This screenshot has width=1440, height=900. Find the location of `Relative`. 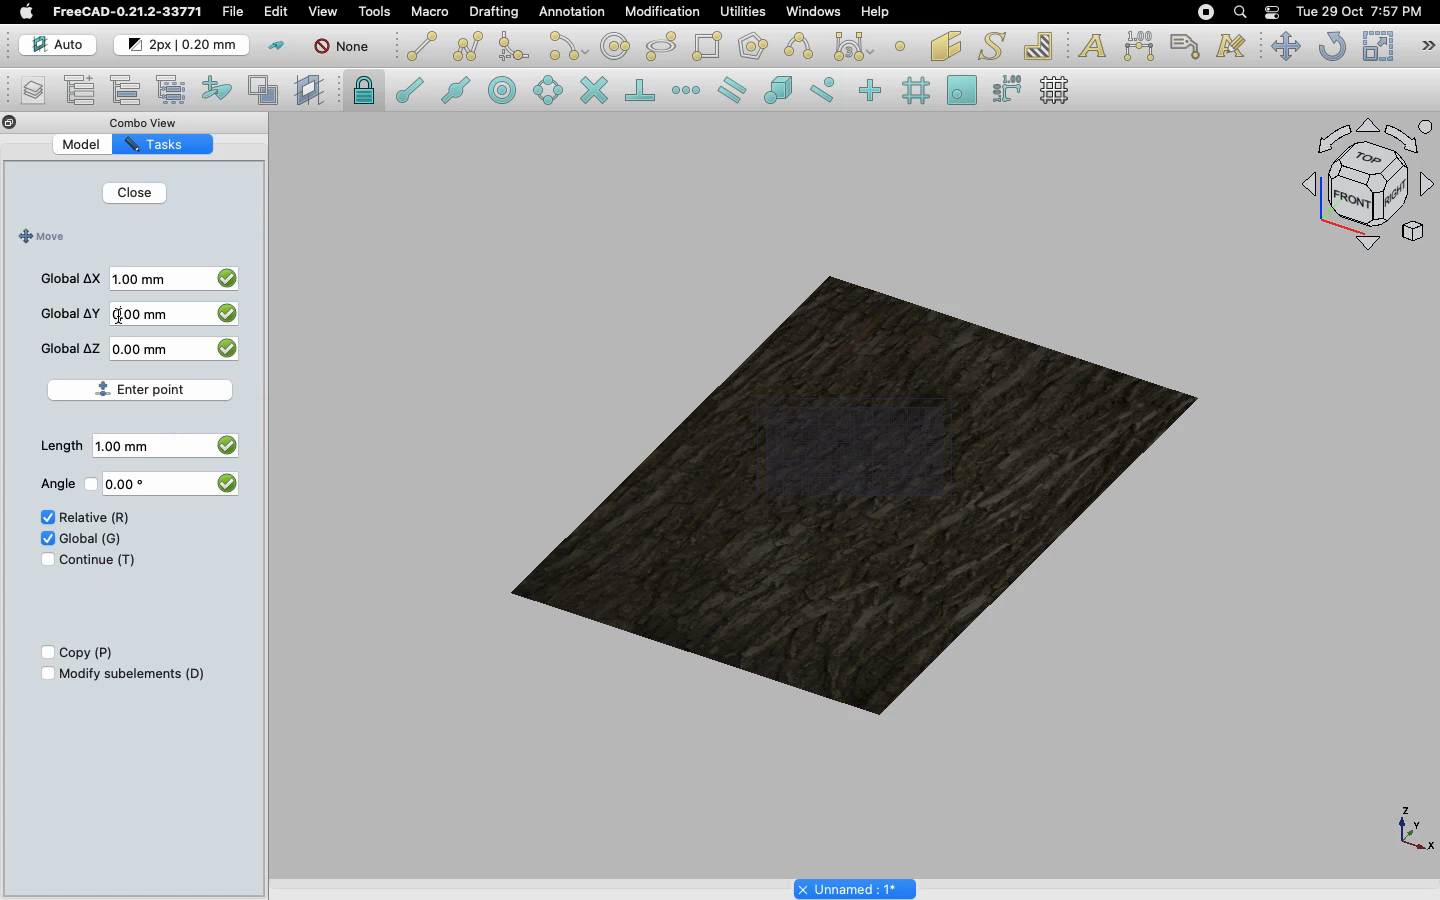

Relative is located at coordinates (95, 518).